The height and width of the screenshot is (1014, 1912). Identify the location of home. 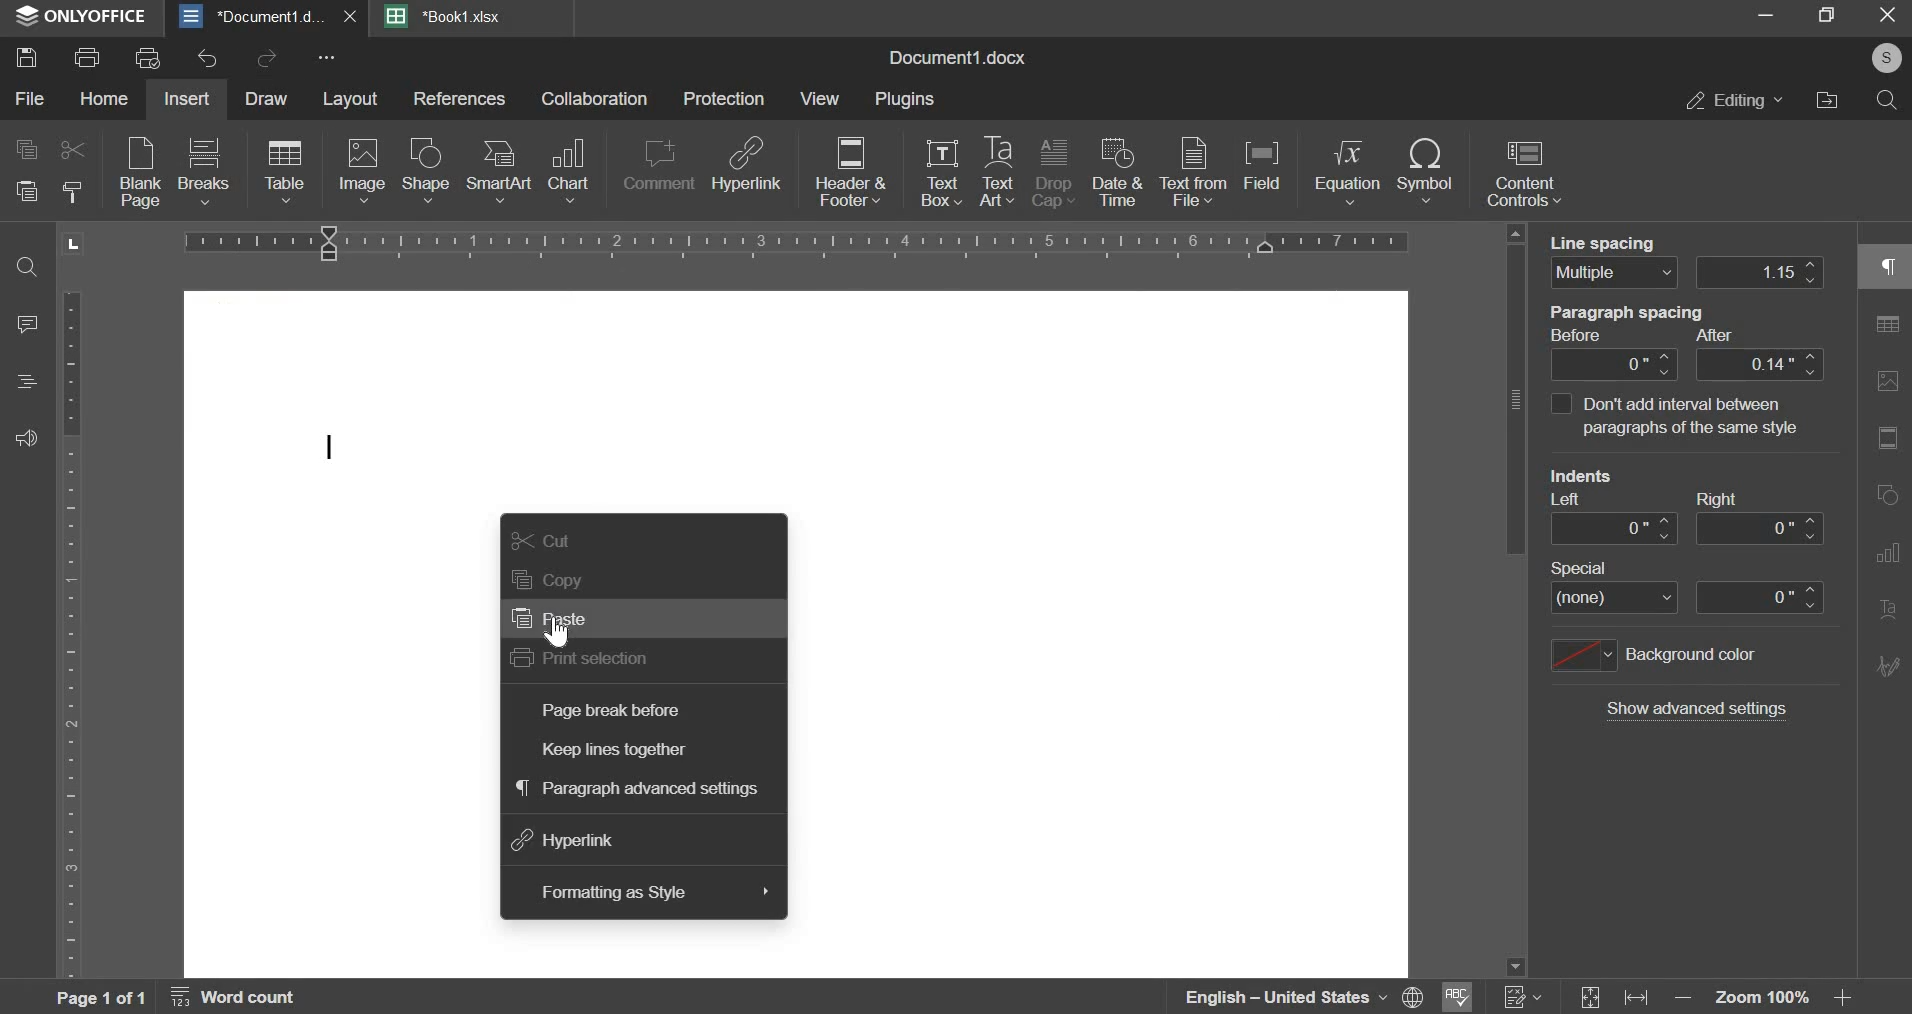
(103, 99).